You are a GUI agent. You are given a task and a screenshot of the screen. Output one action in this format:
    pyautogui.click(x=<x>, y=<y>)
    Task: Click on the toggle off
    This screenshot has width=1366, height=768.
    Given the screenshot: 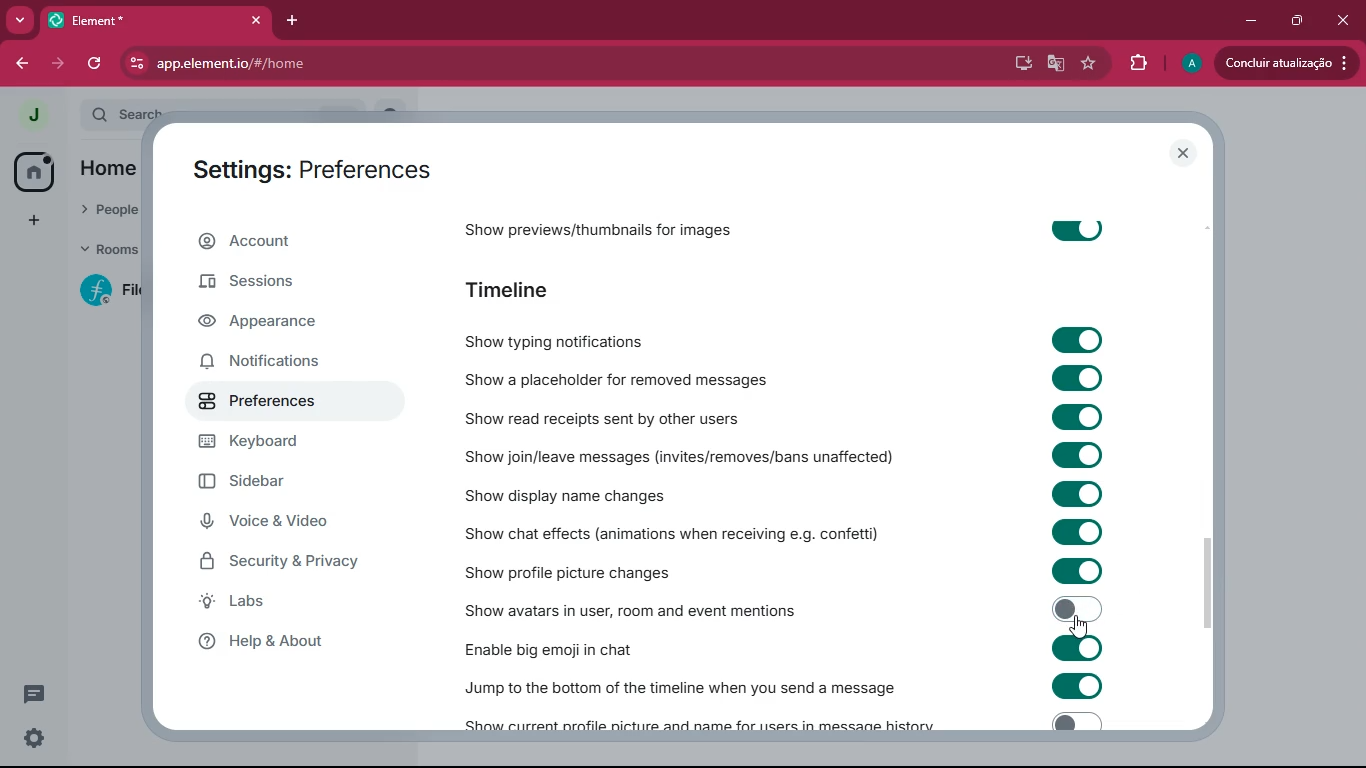 What is the action you would take?
    pyautogui.click(x=1072, y=722)
    